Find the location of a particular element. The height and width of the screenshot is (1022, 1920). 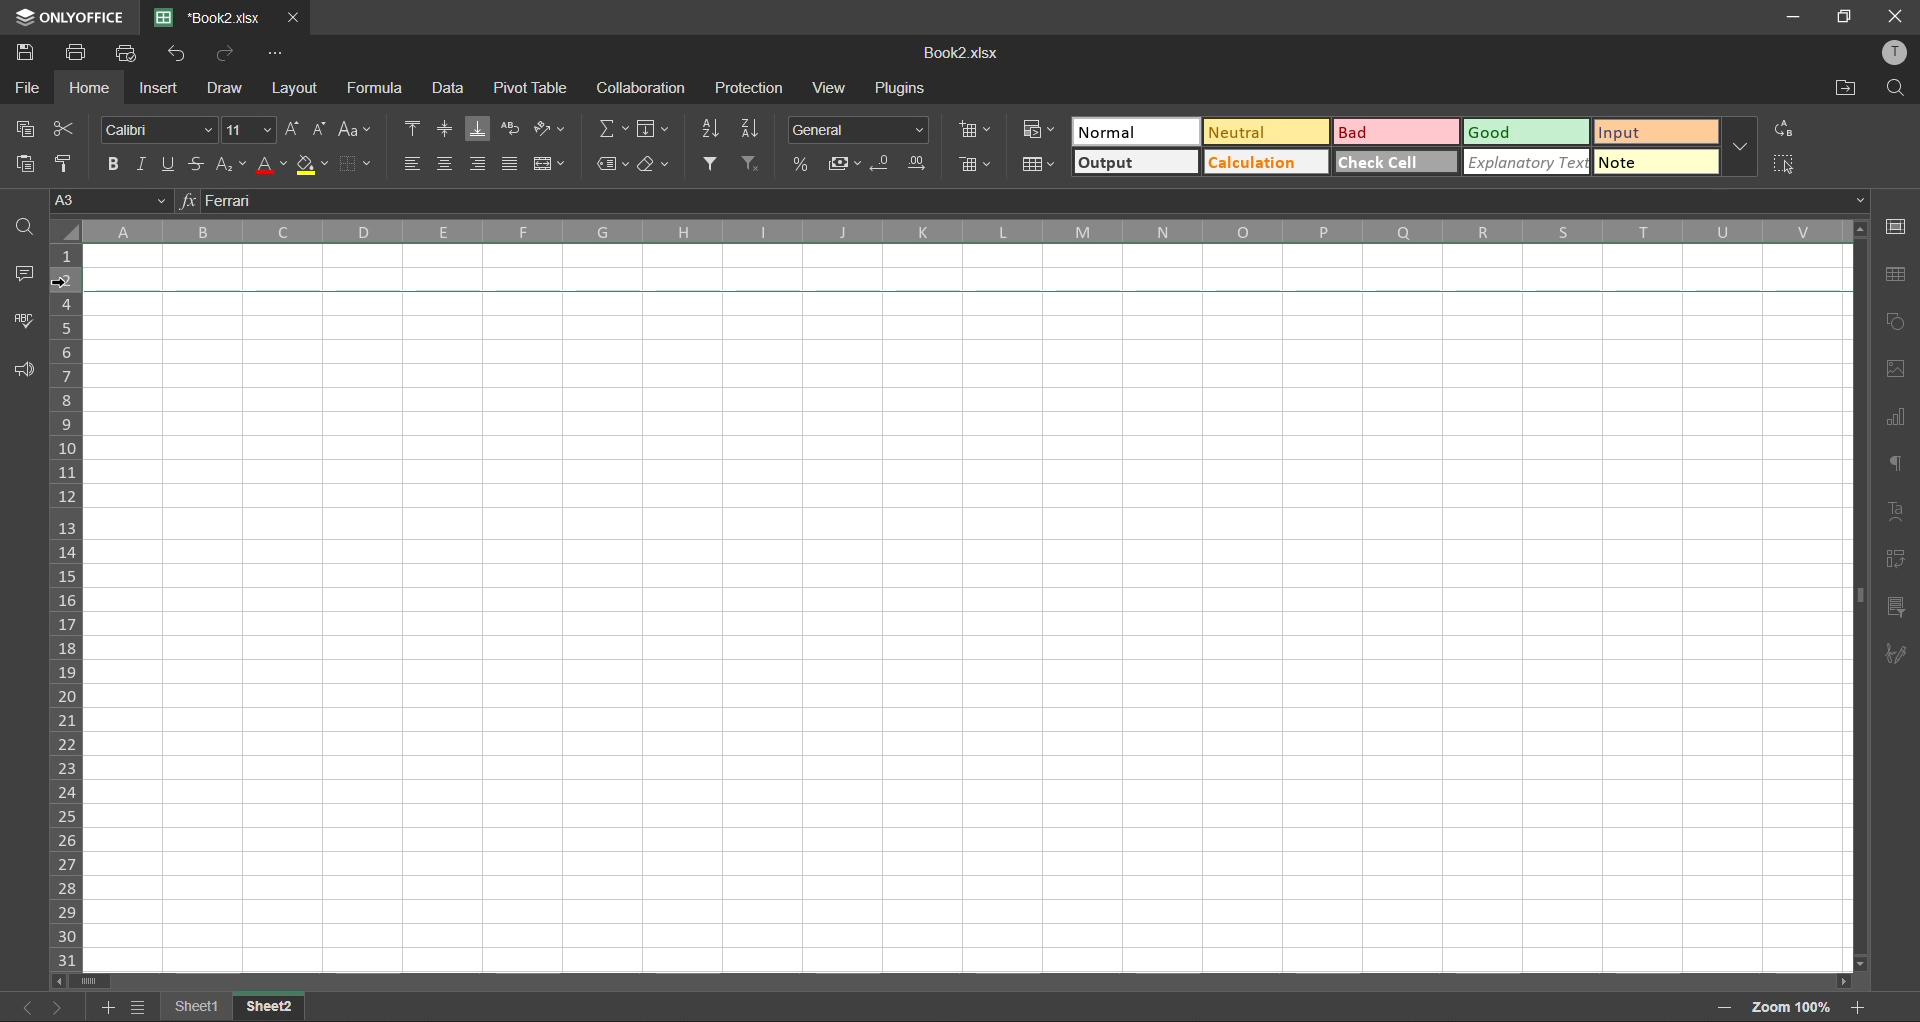

explanatory text is located at coordinates (1526, 164).